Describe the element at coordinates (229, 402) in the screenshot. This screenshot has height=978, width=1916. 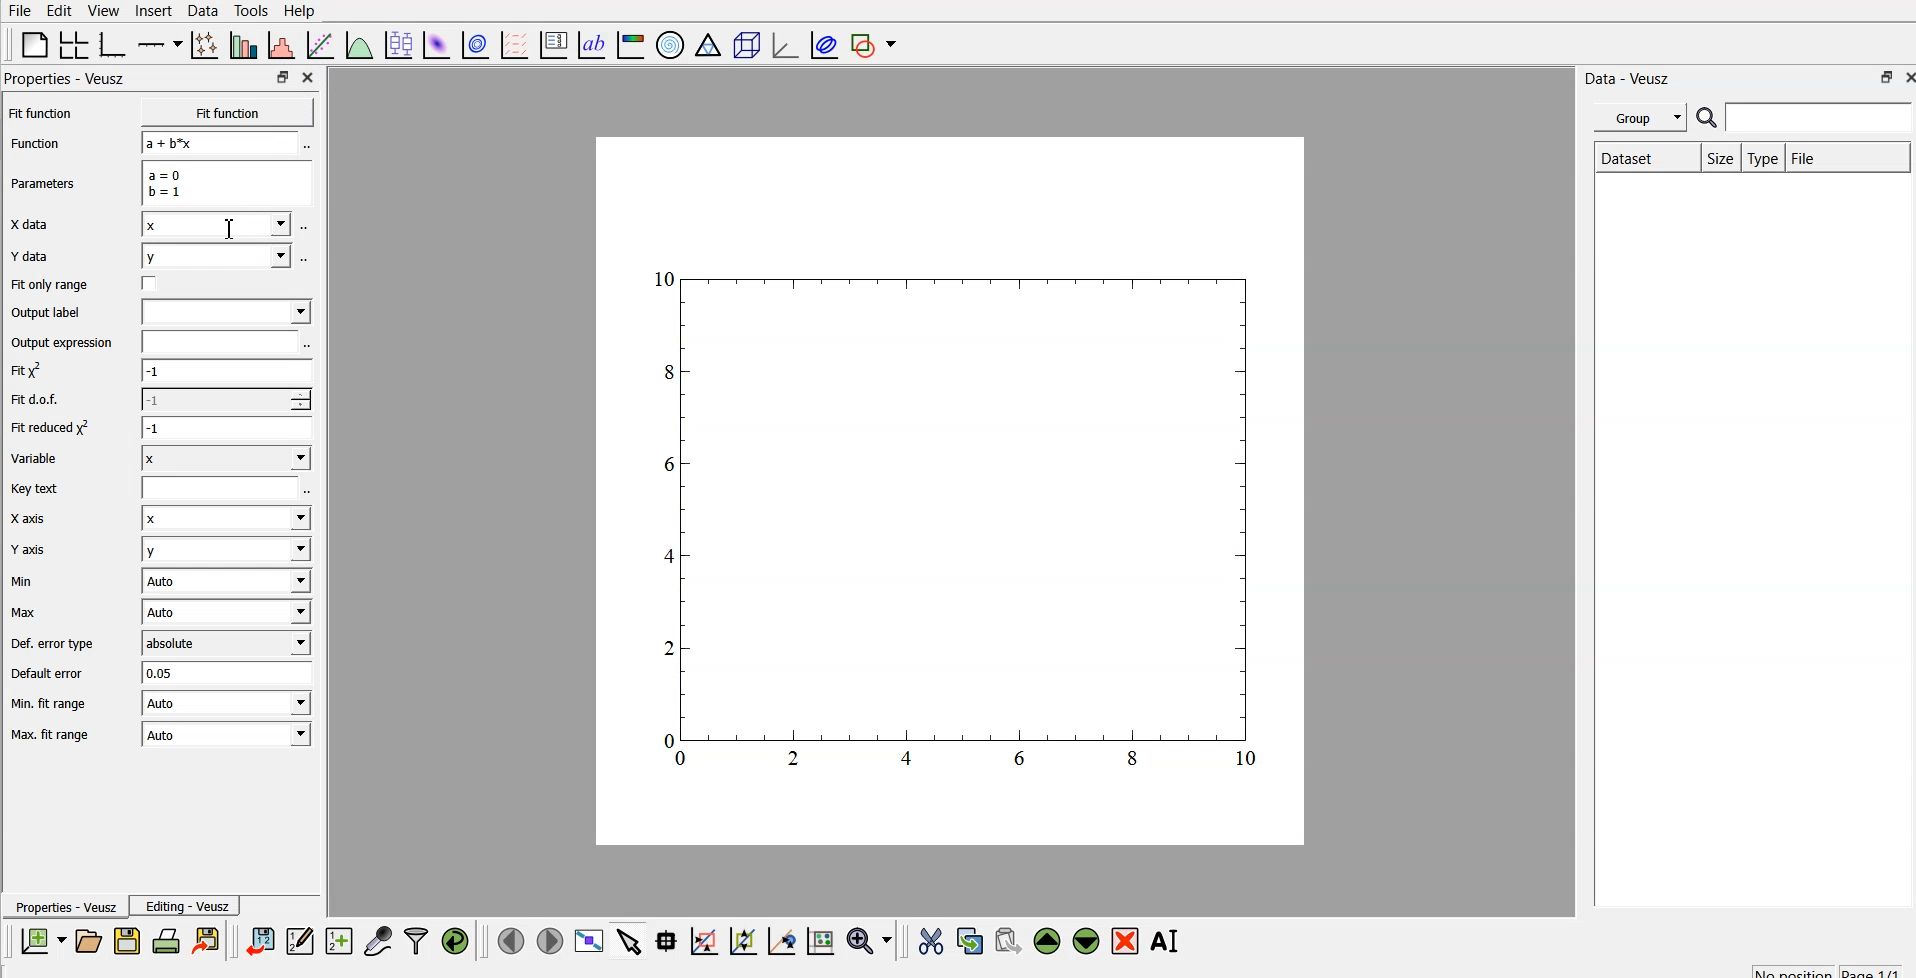
I see `1` at that location.